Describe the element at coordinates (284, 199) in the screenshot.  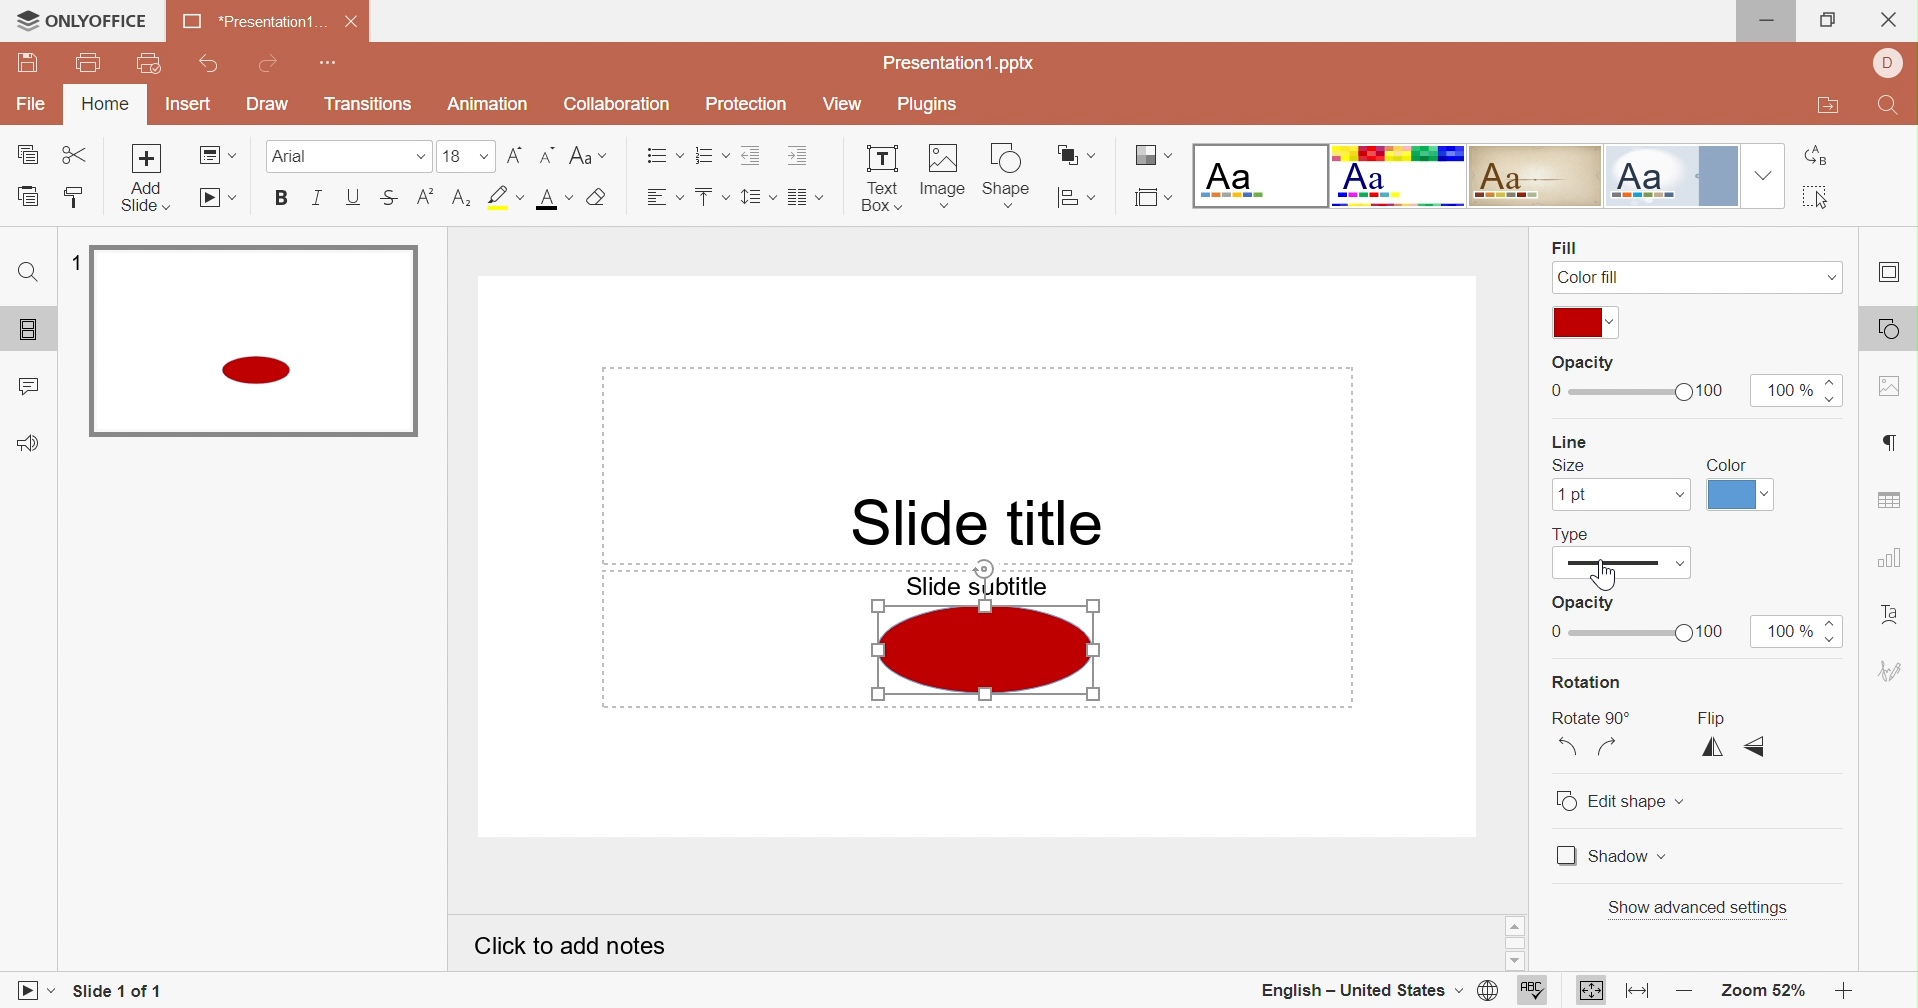
I see `Bold` at that location.